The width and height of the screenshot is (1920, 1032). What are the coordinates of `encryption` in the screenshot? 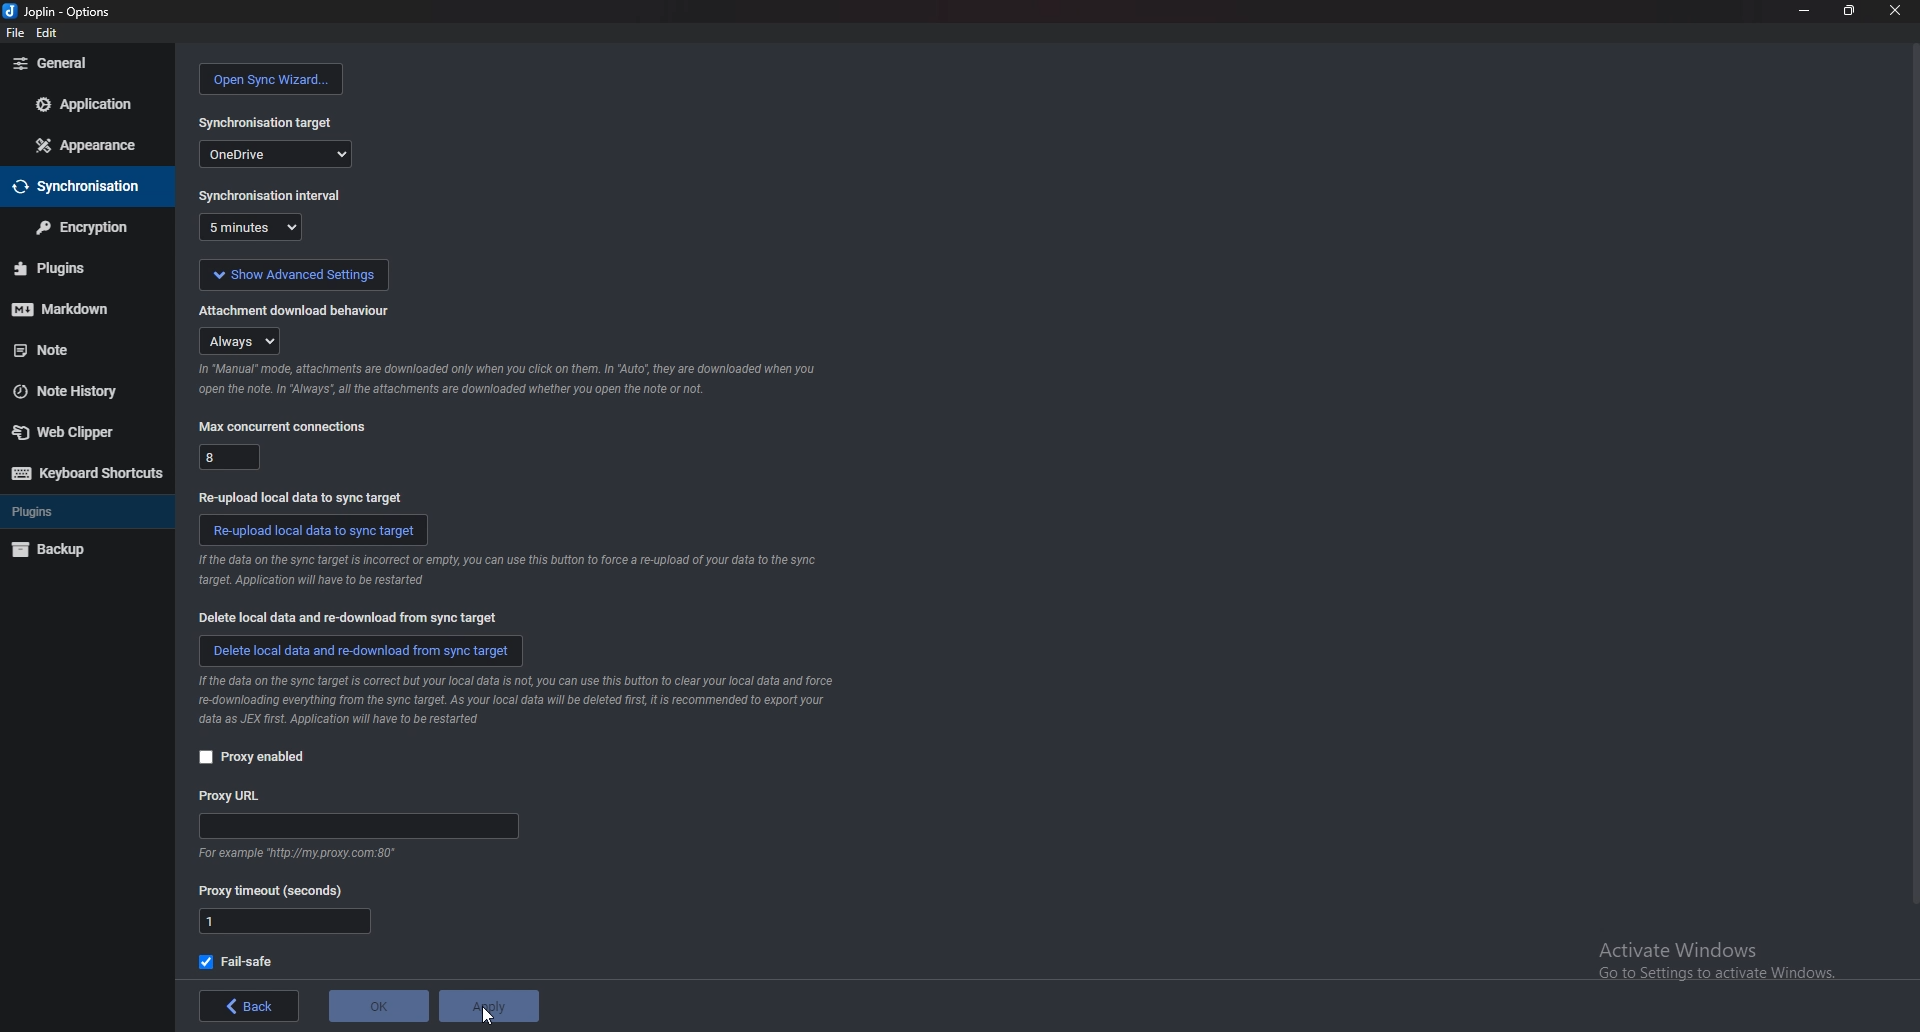 It's located at (86, 226).